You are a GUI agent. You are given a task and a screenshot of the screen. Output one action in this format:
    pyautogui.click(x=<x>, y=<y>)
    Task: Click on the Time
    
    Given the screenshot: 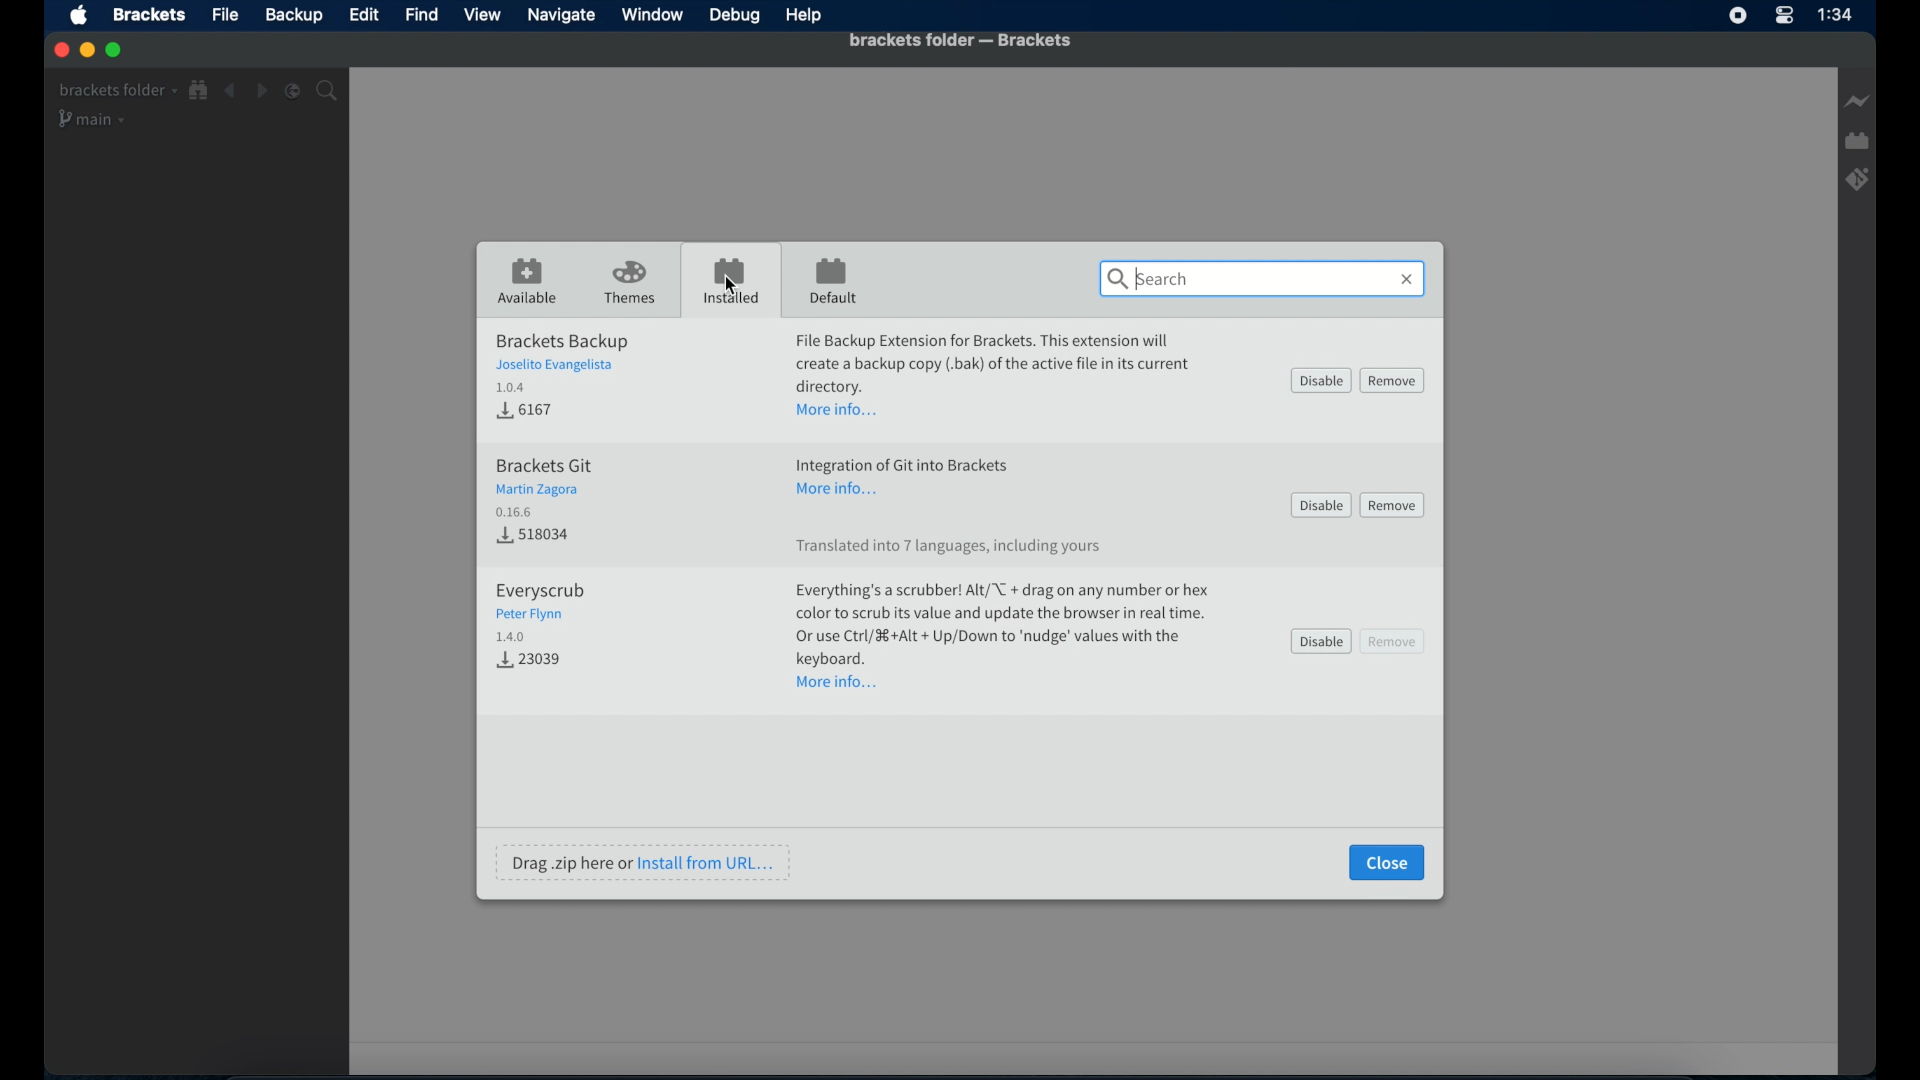 What is the action you would take?
    pyautogui.click(x=1835, y=14)
    